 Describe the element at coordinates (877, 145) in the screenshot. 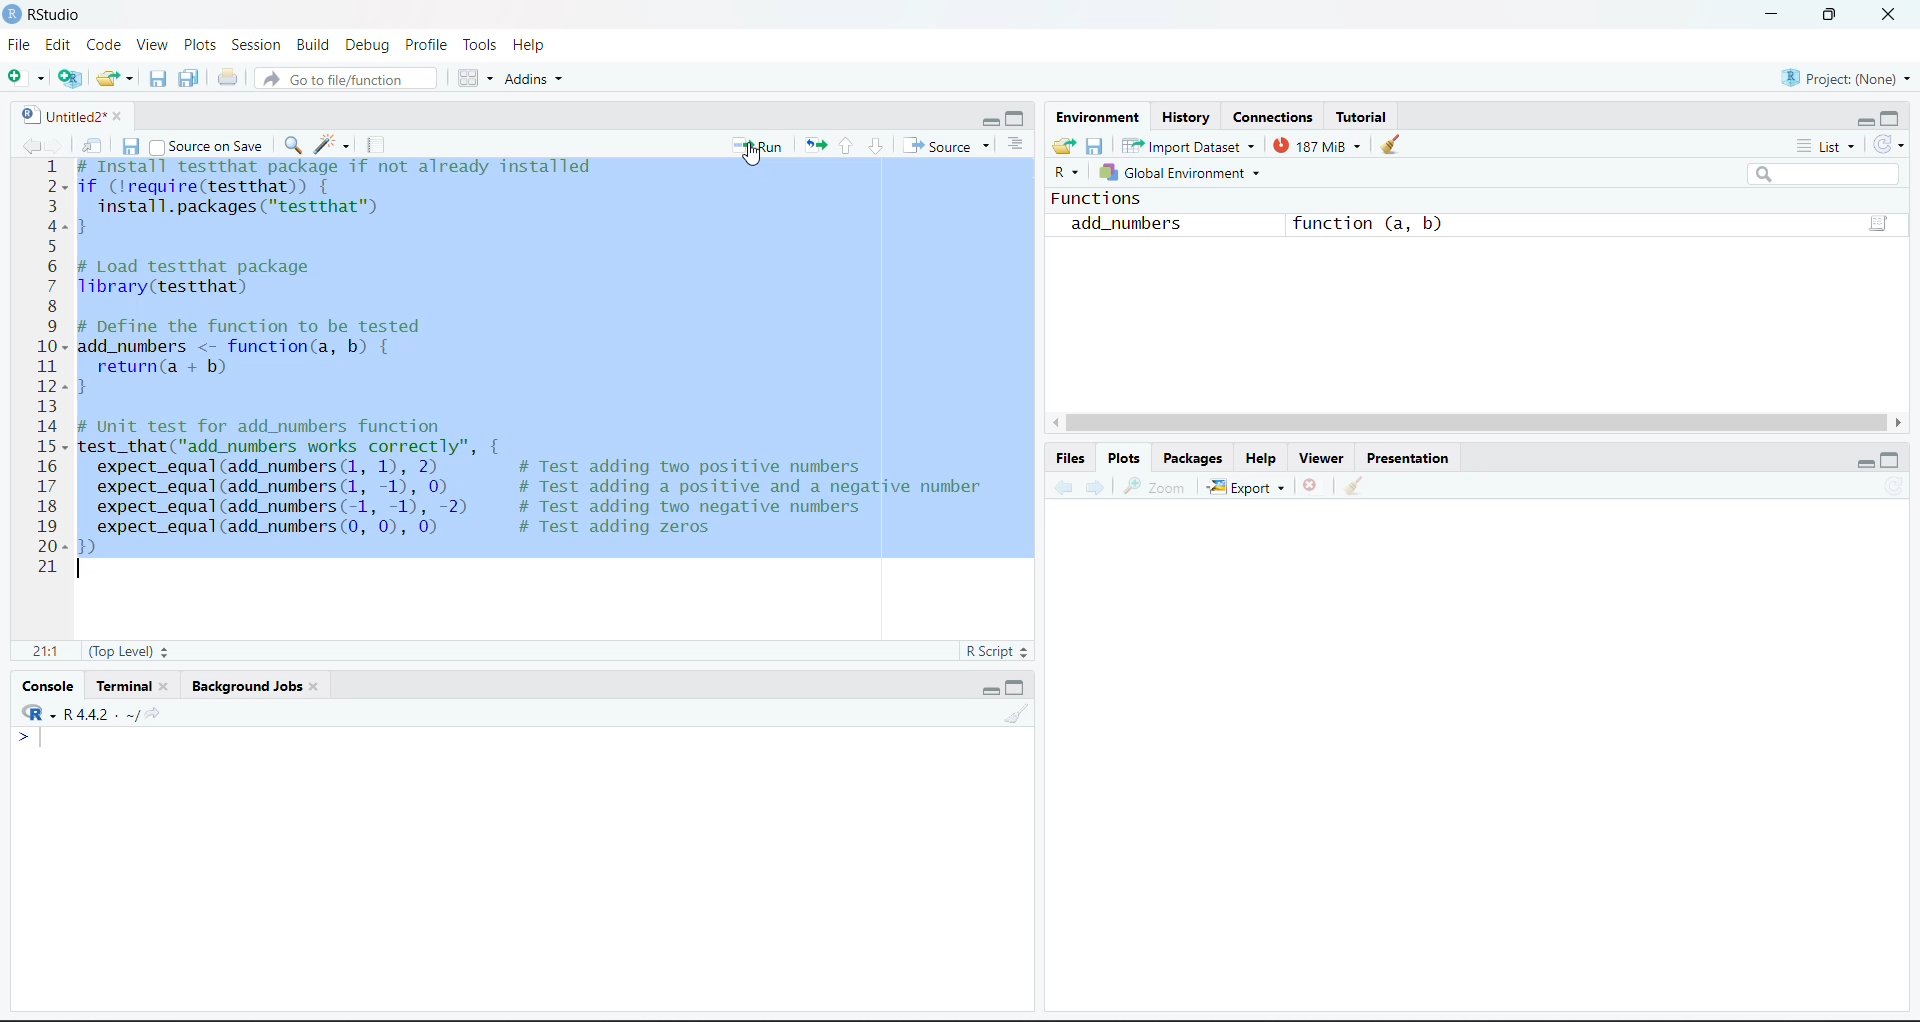

I see `go to next session of the chunk` at that location.